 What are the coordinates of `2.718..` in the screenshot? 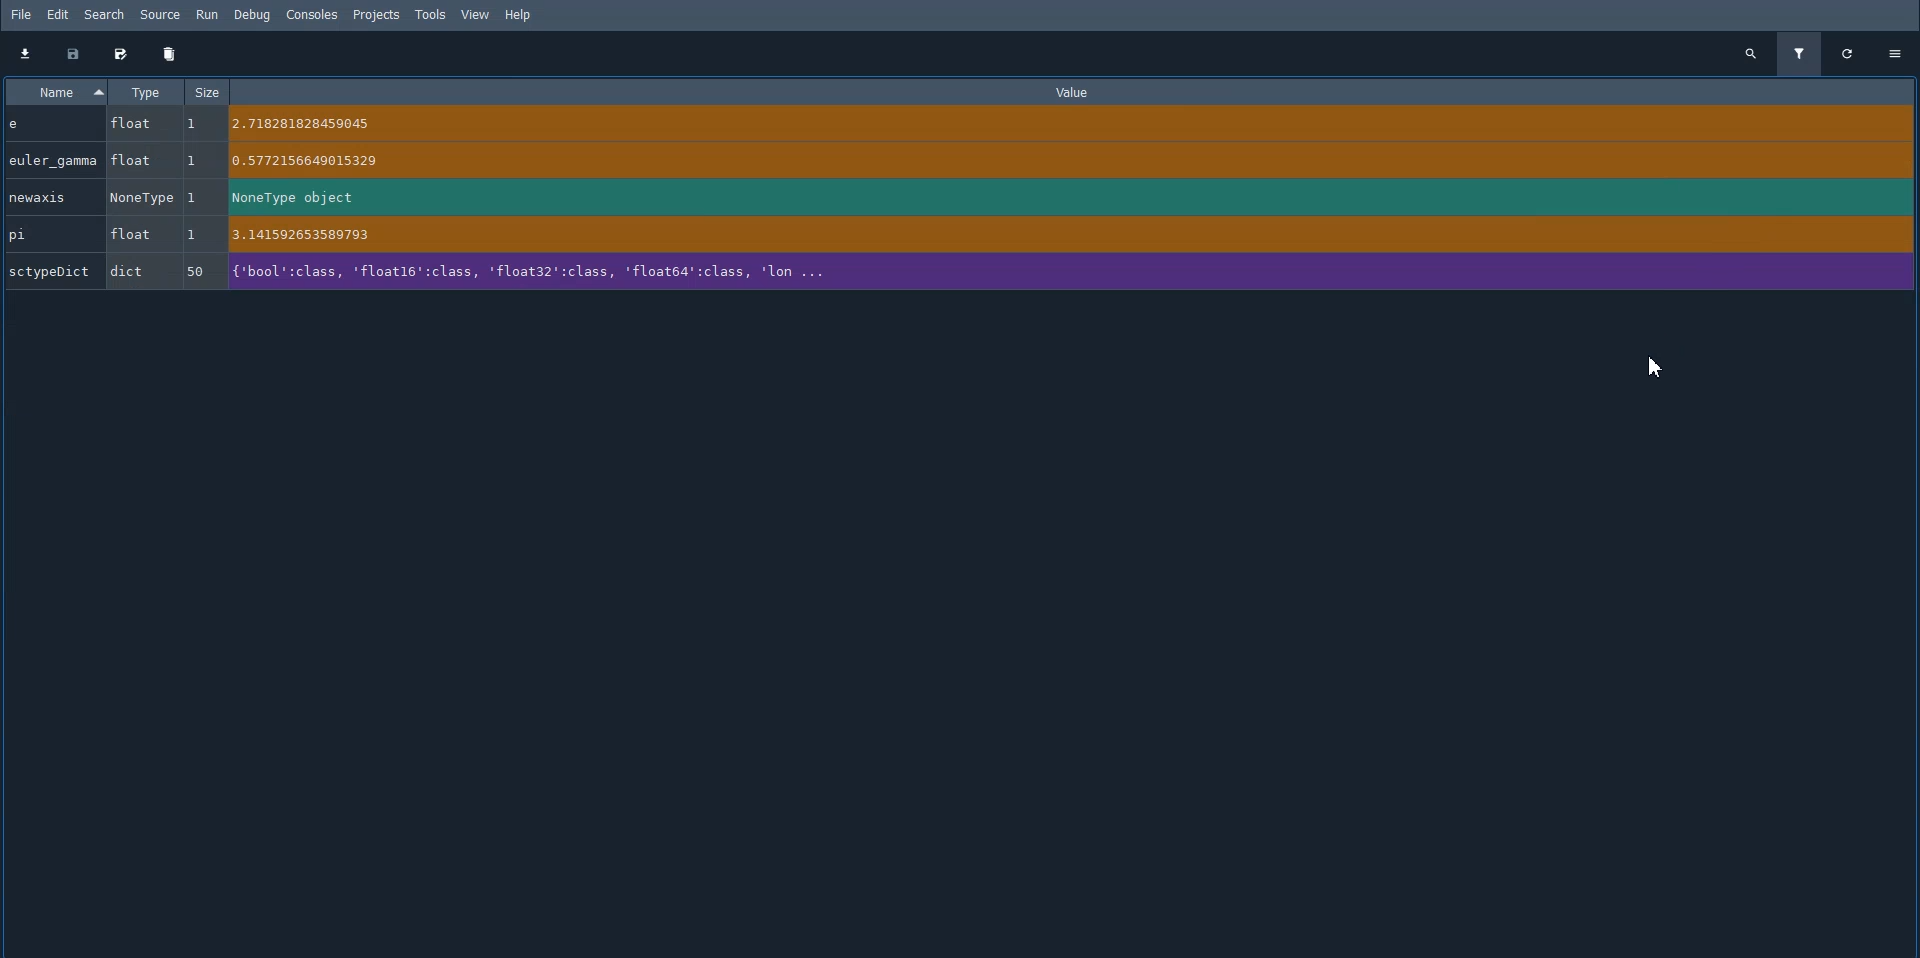 It's located at (1054, 124).